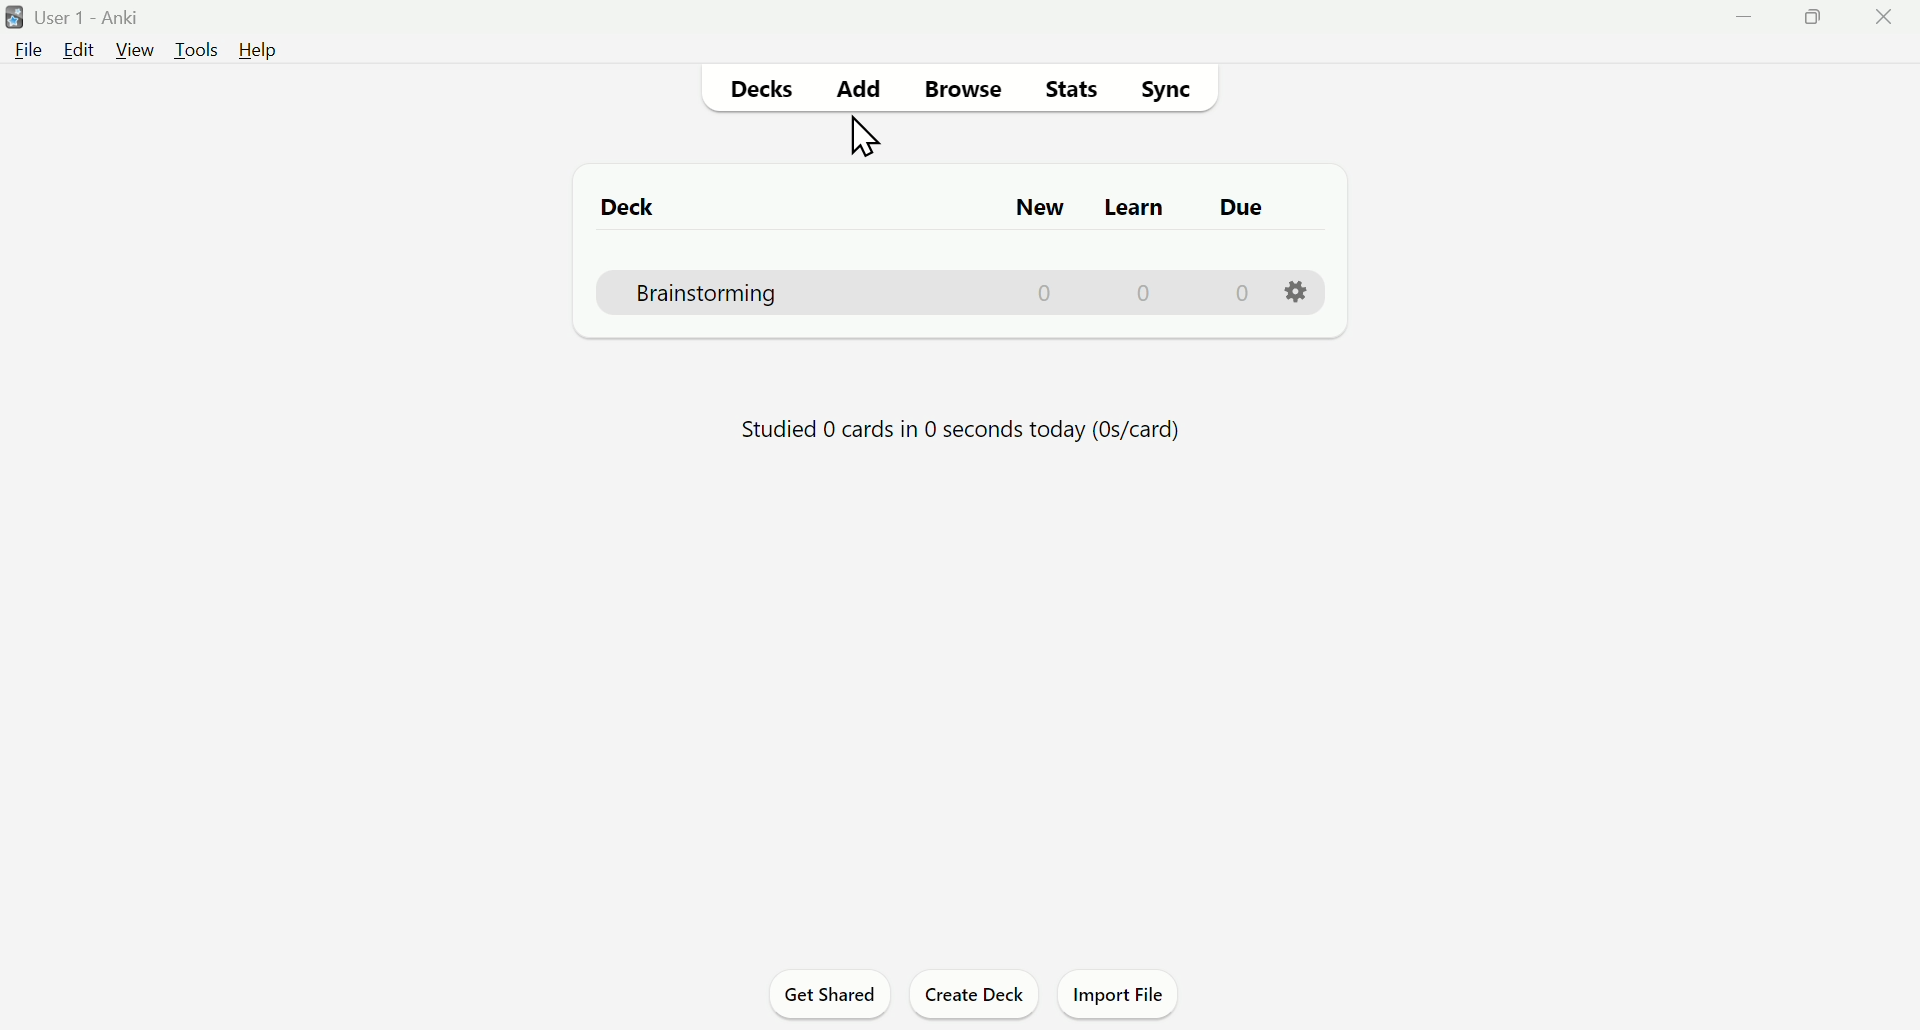 The height and width of the screenshot is (1030, 1920). What do you see at coordinates (837, 995) in the screenshot?
I see `Get Shared` at bounding box center [837, 995].